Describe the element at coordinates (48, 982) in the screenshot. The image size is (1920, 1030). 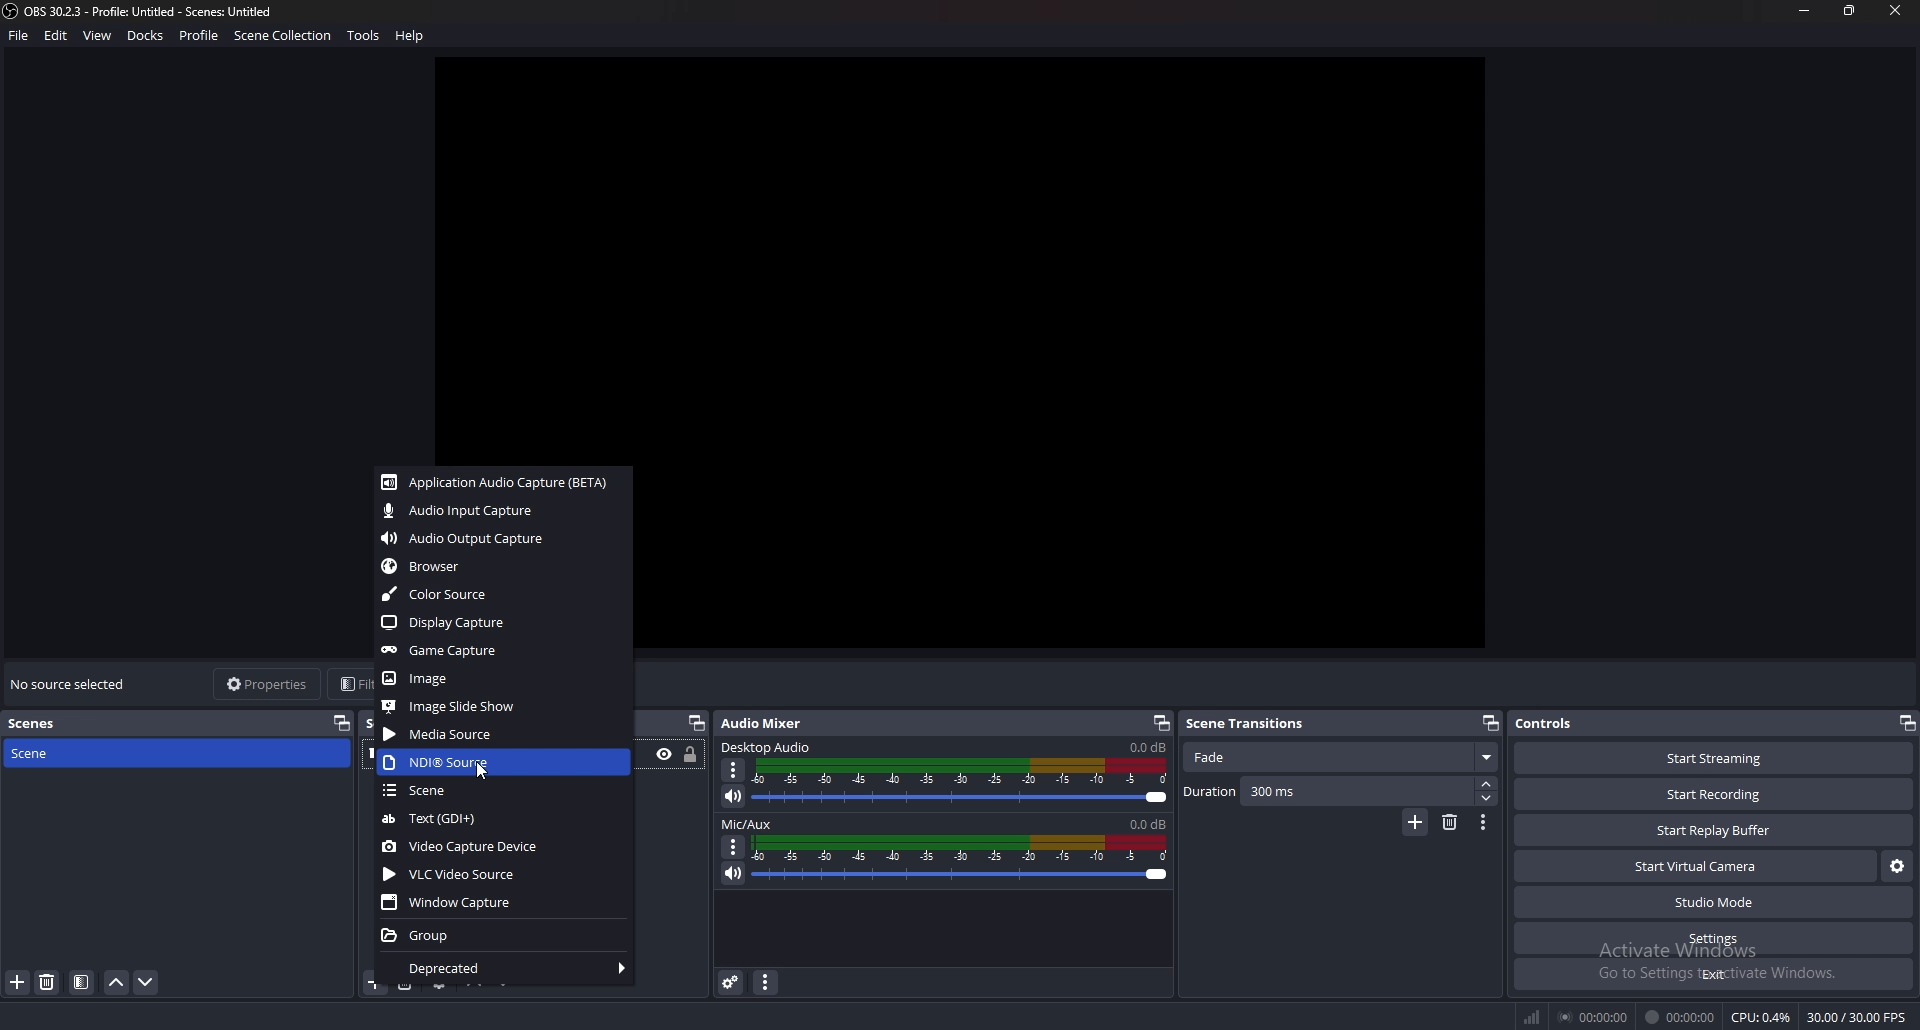
I see `remove source` at that location.